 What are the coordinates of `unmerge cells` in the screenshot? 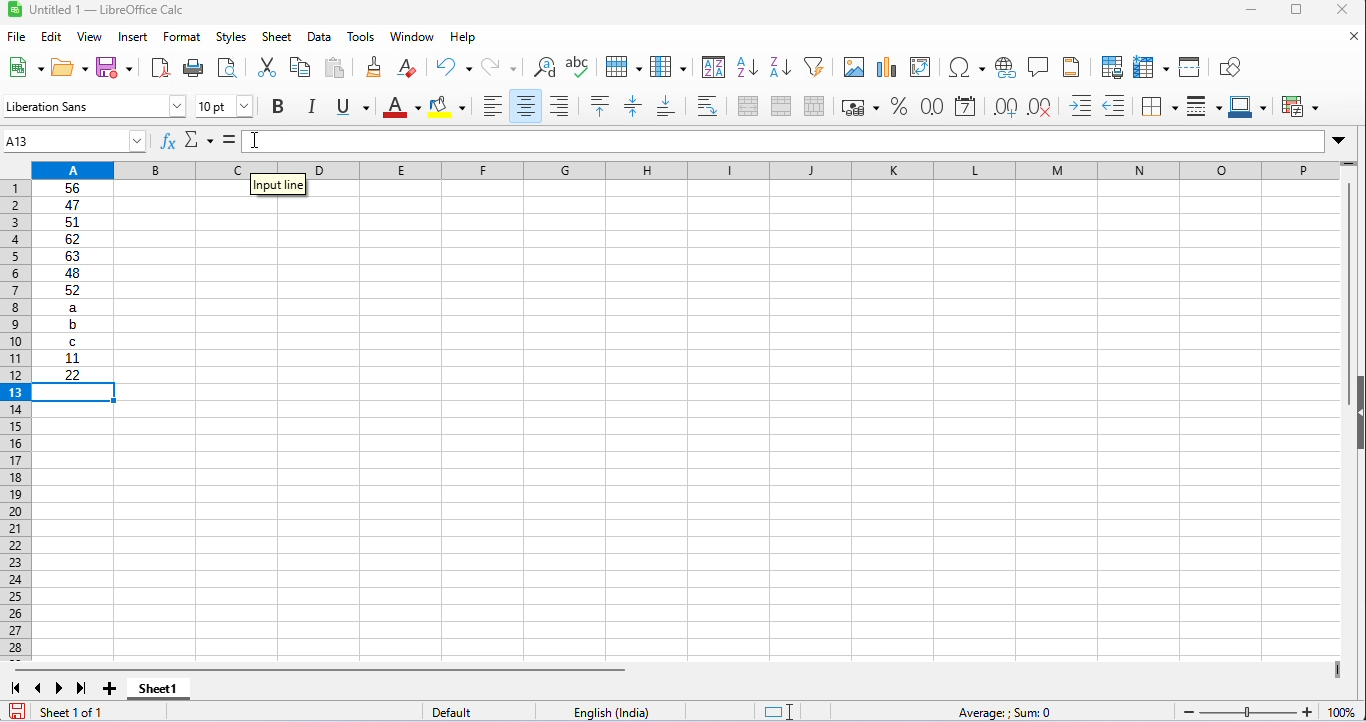 It's located at (815, 106).